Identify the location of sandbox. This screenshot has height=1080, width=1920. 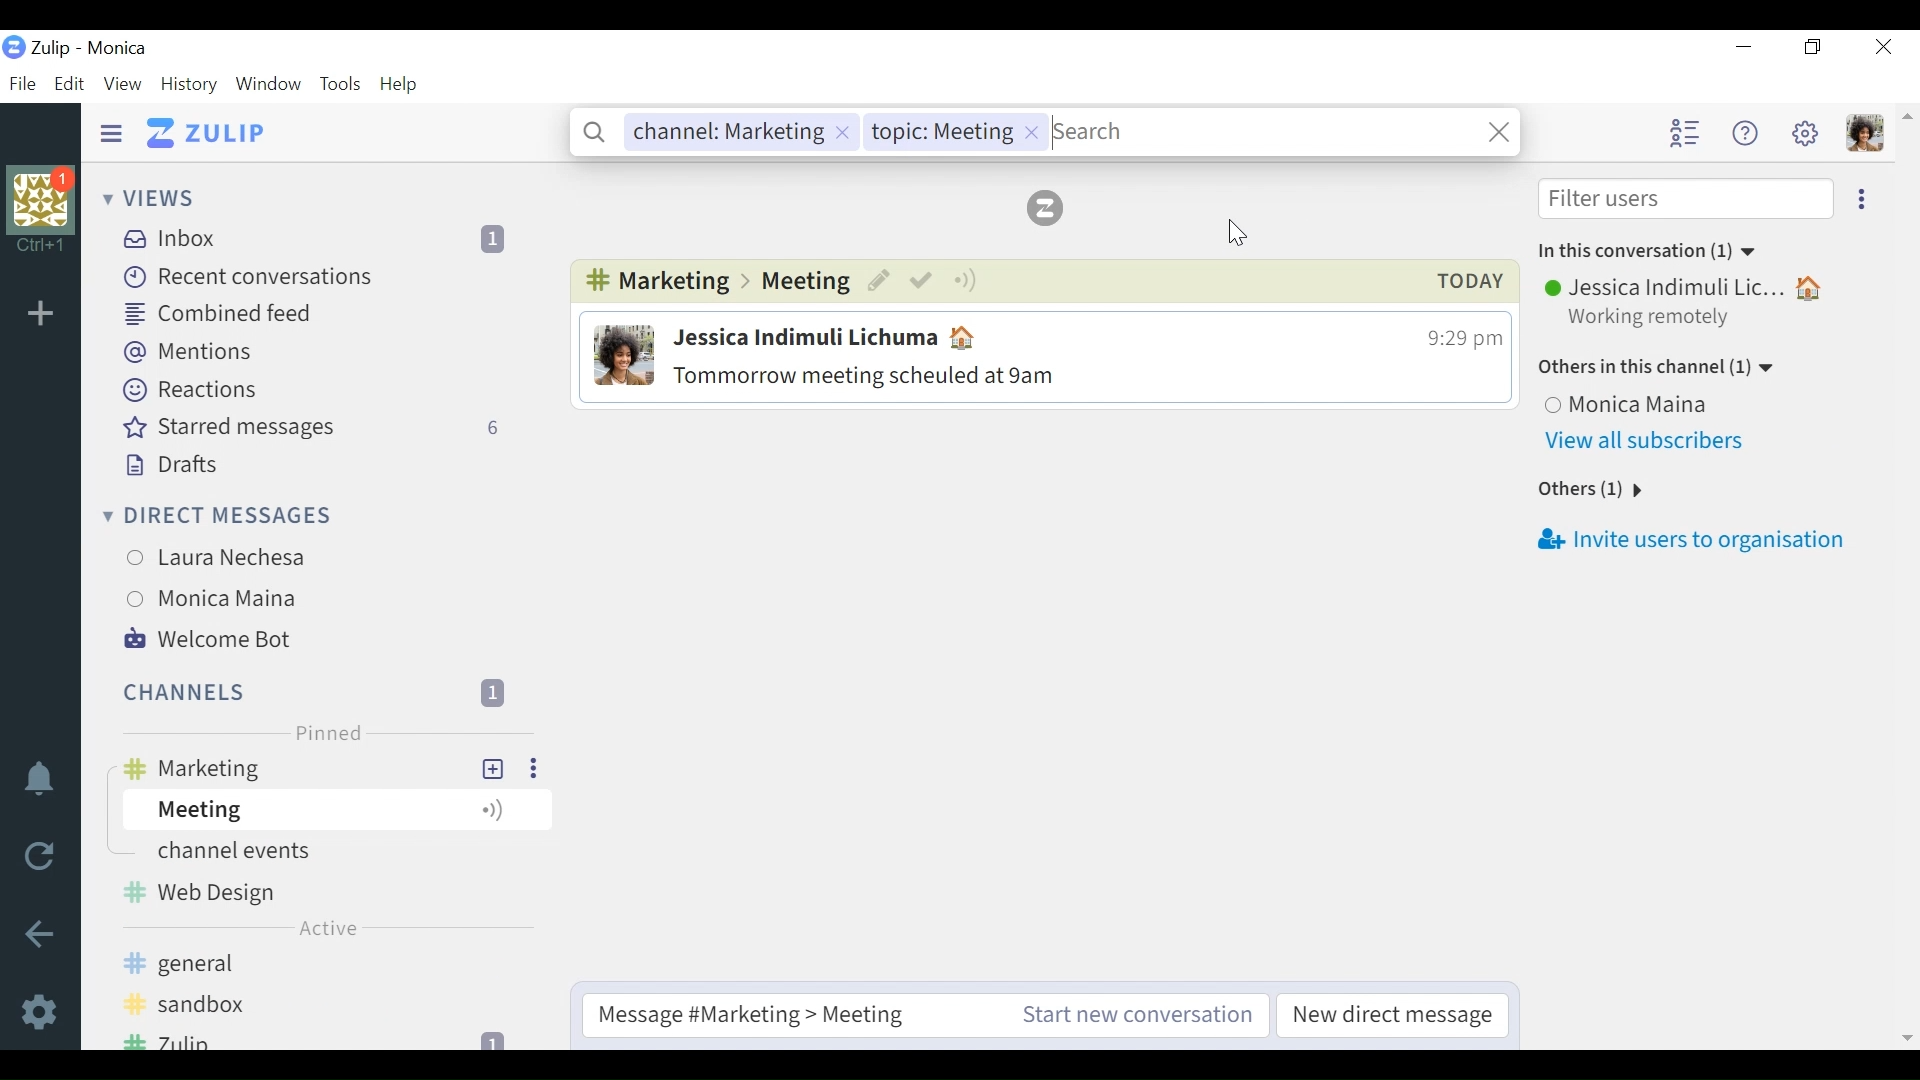
(259, 1006).